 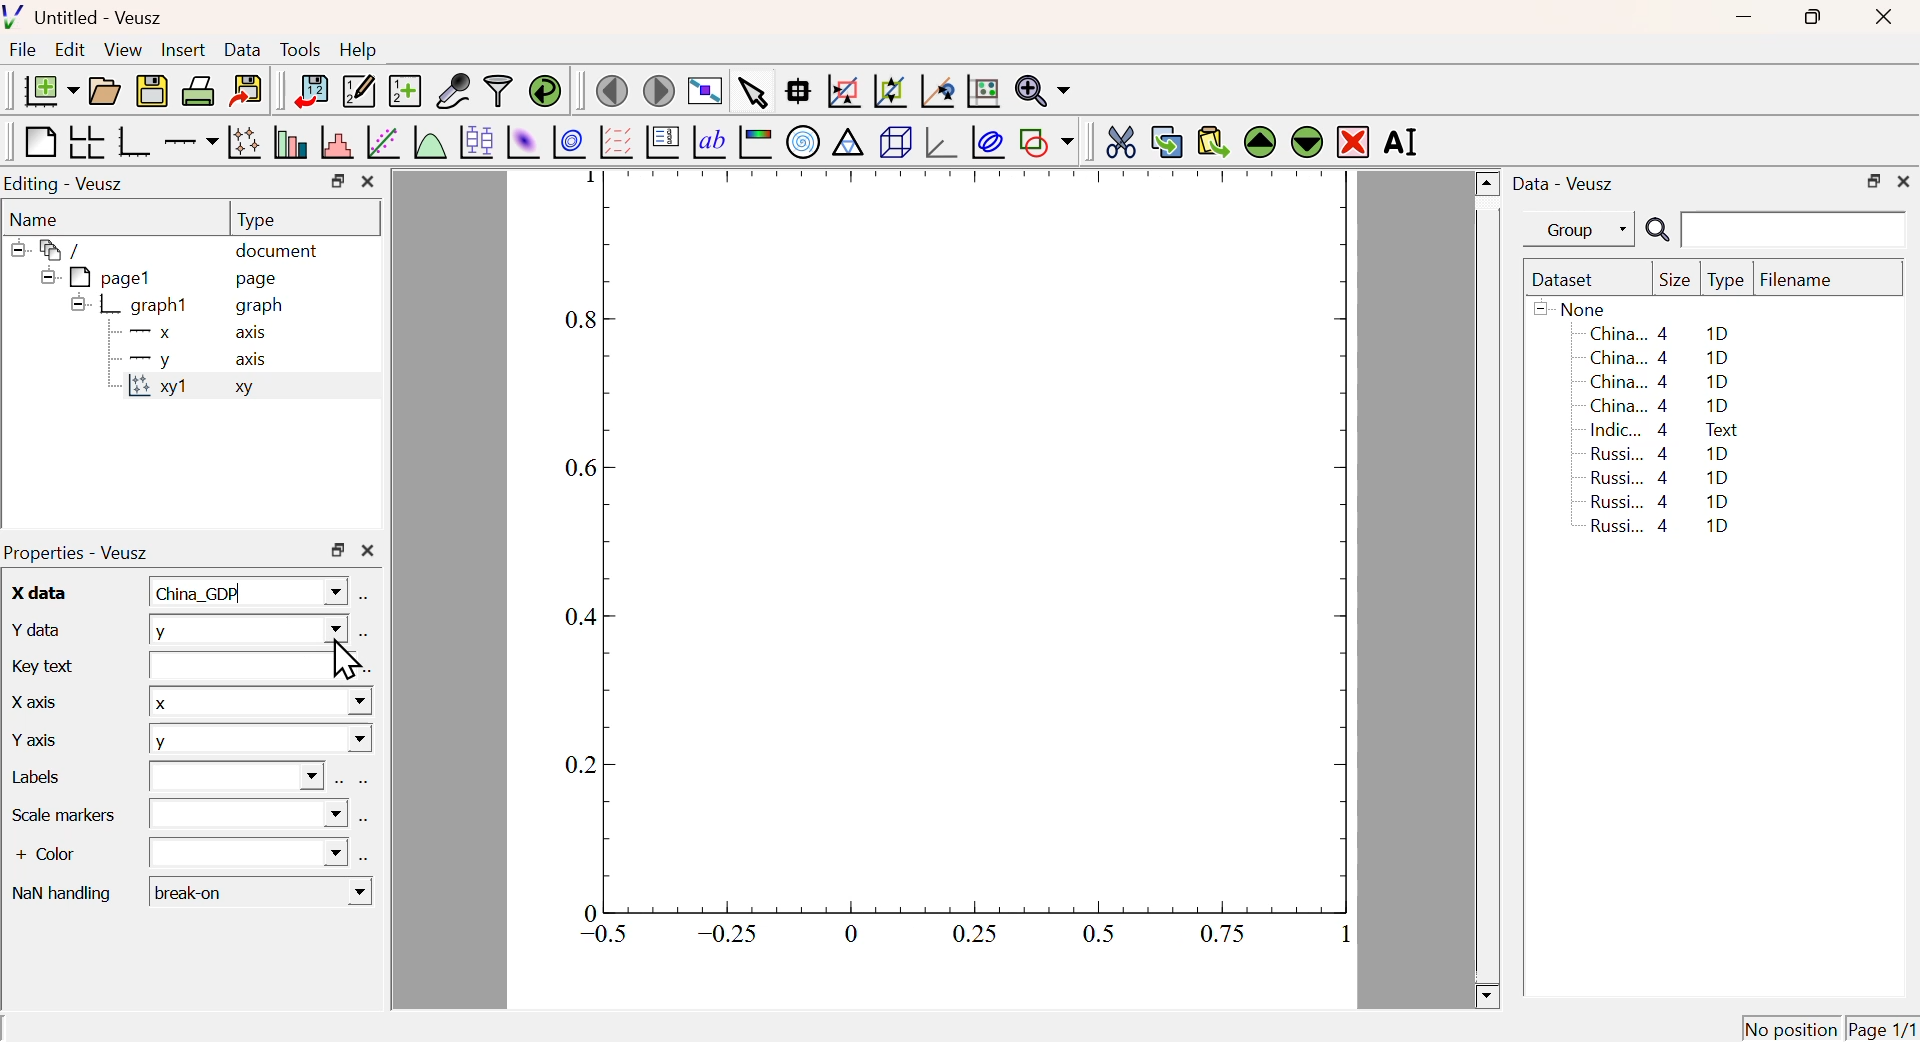 I want to click on 3D Scene, so click(x=895, y=142).